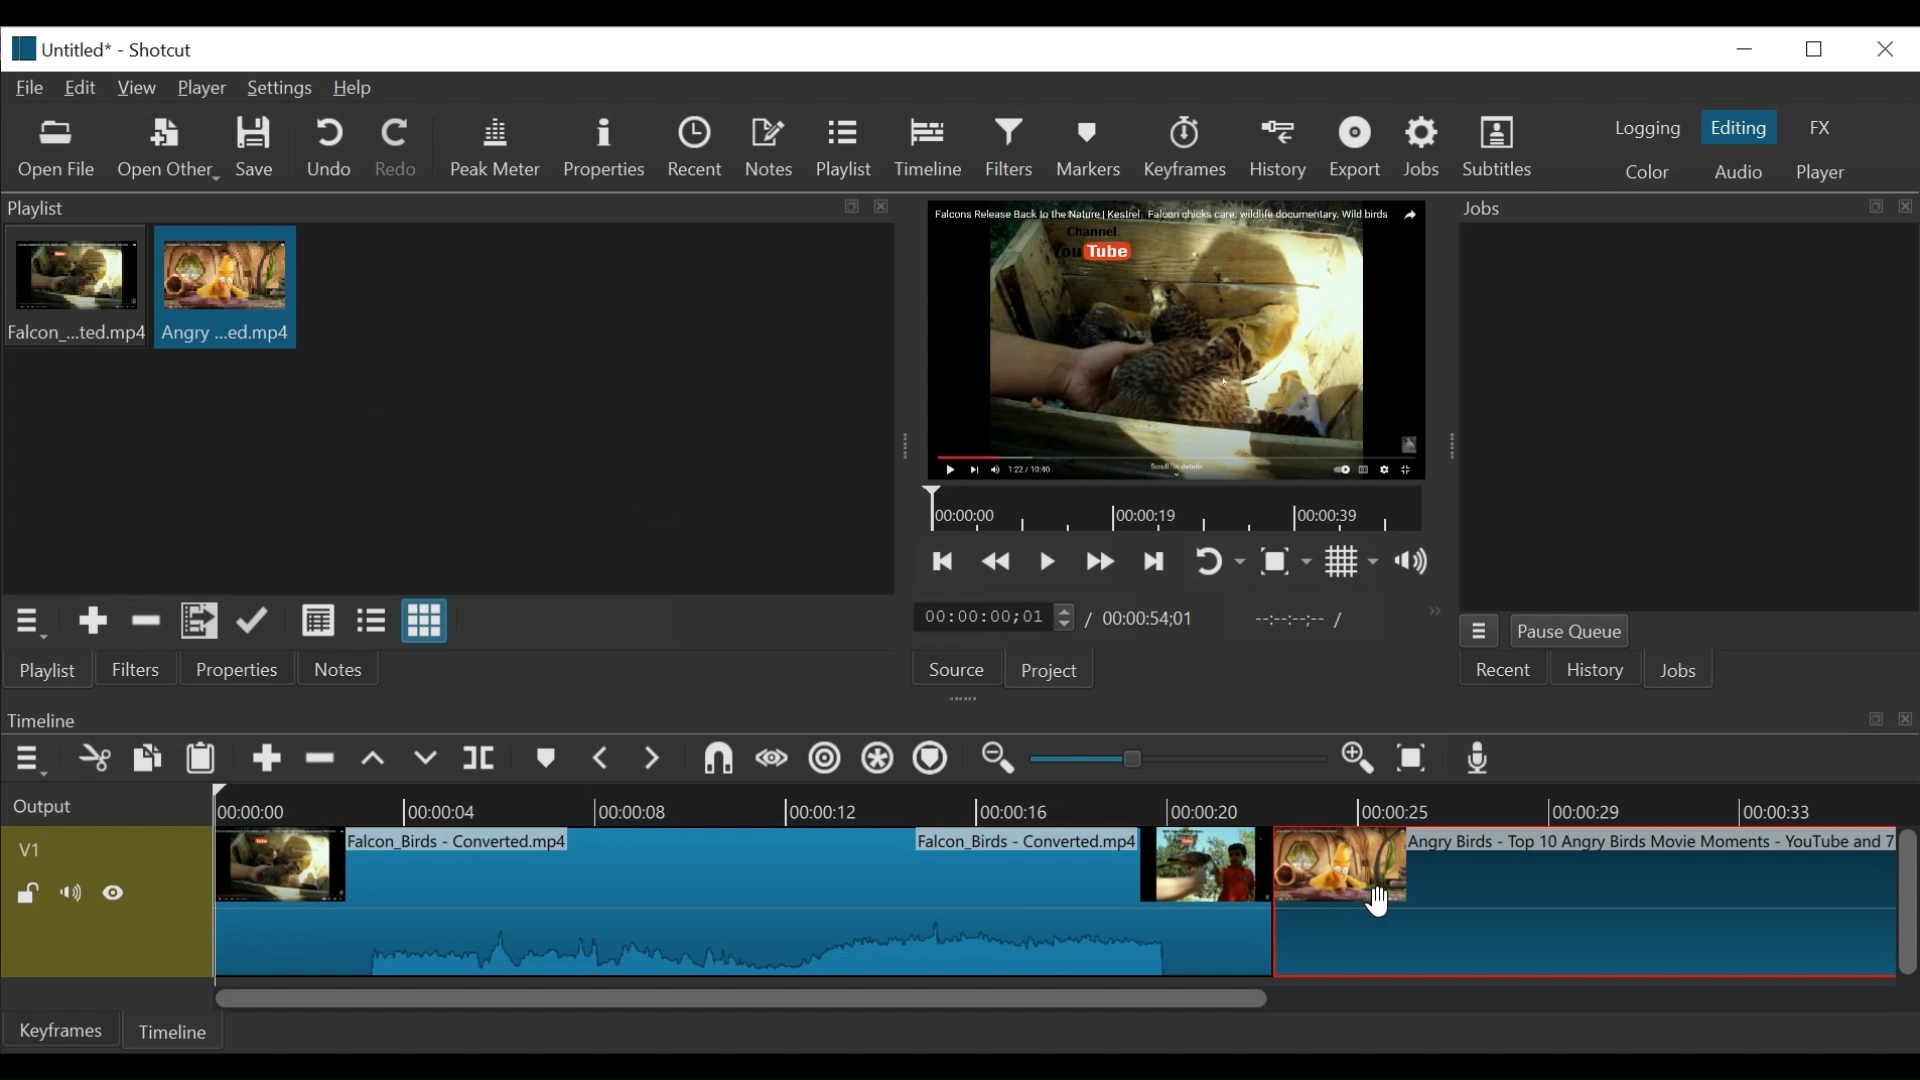  Describe the element at coordinates (1046, 672) in the screenshot. I see `Project` at that location.